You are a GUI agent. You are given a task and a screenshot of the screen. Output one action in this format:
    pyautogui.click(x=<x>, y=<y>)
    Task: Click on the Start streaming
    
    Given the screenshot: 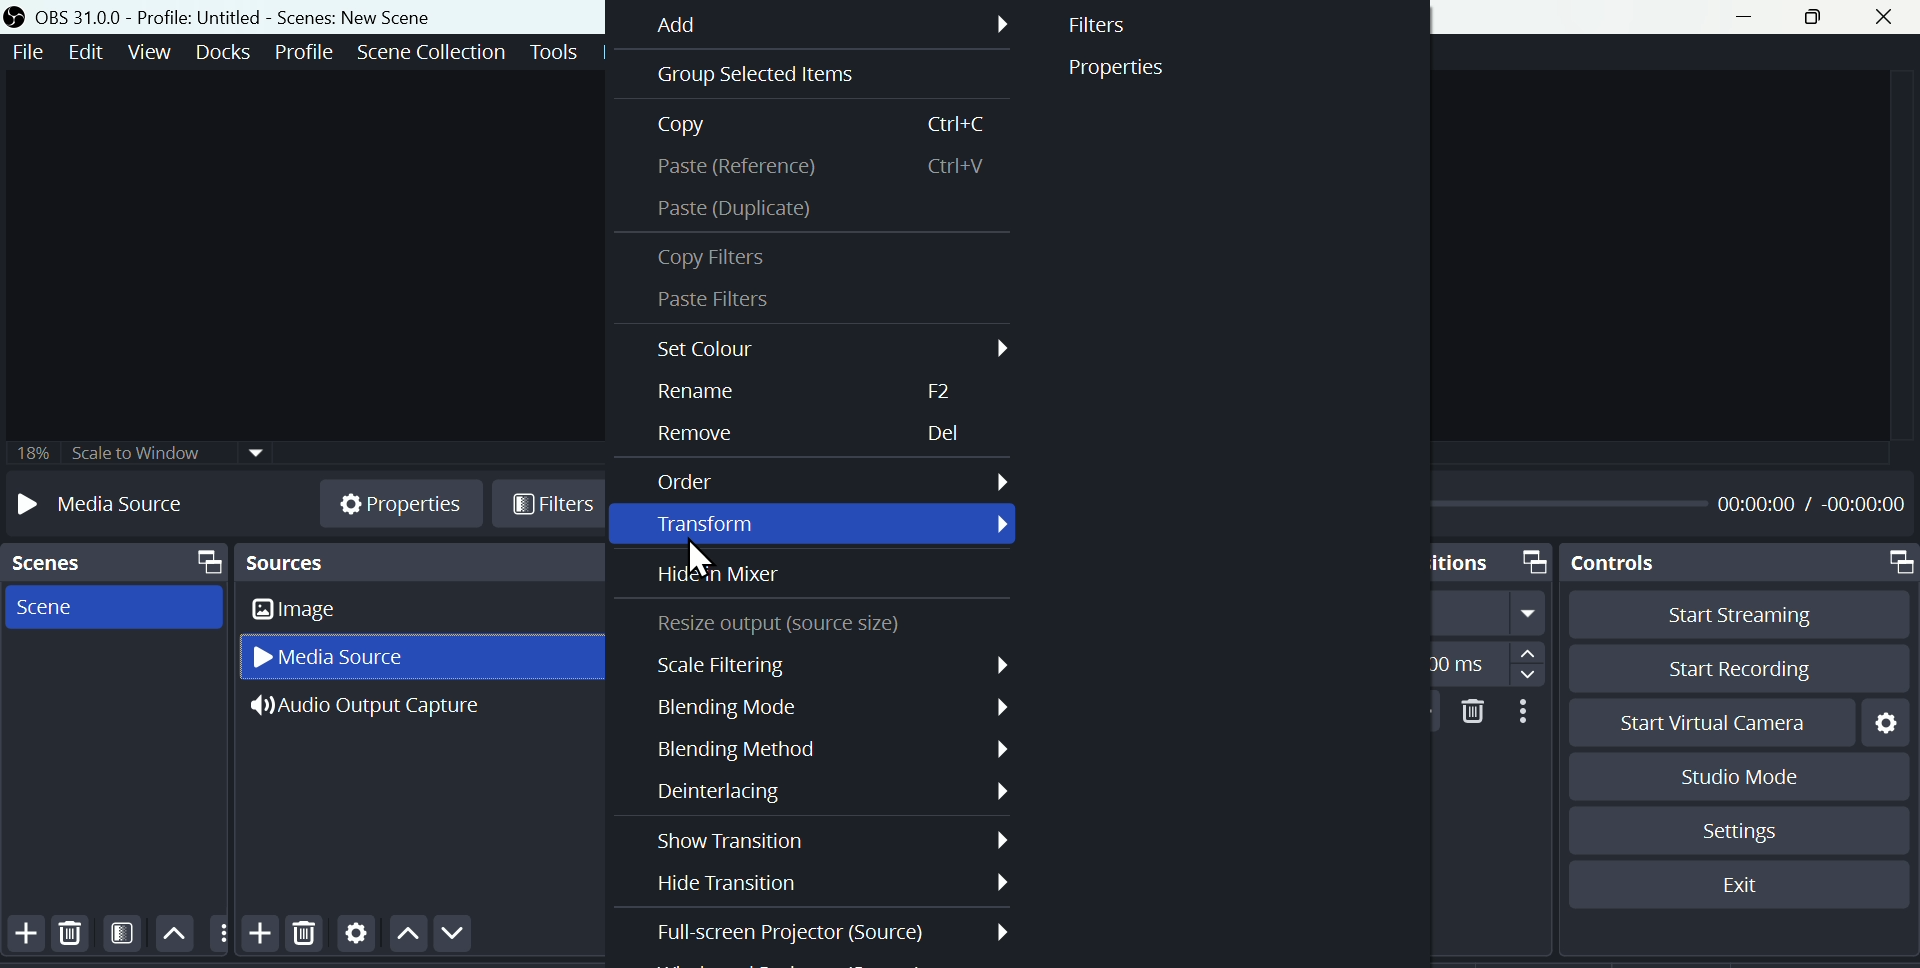 What is the action you would take?
    pyautogui.click(x=1727, y=615)
    